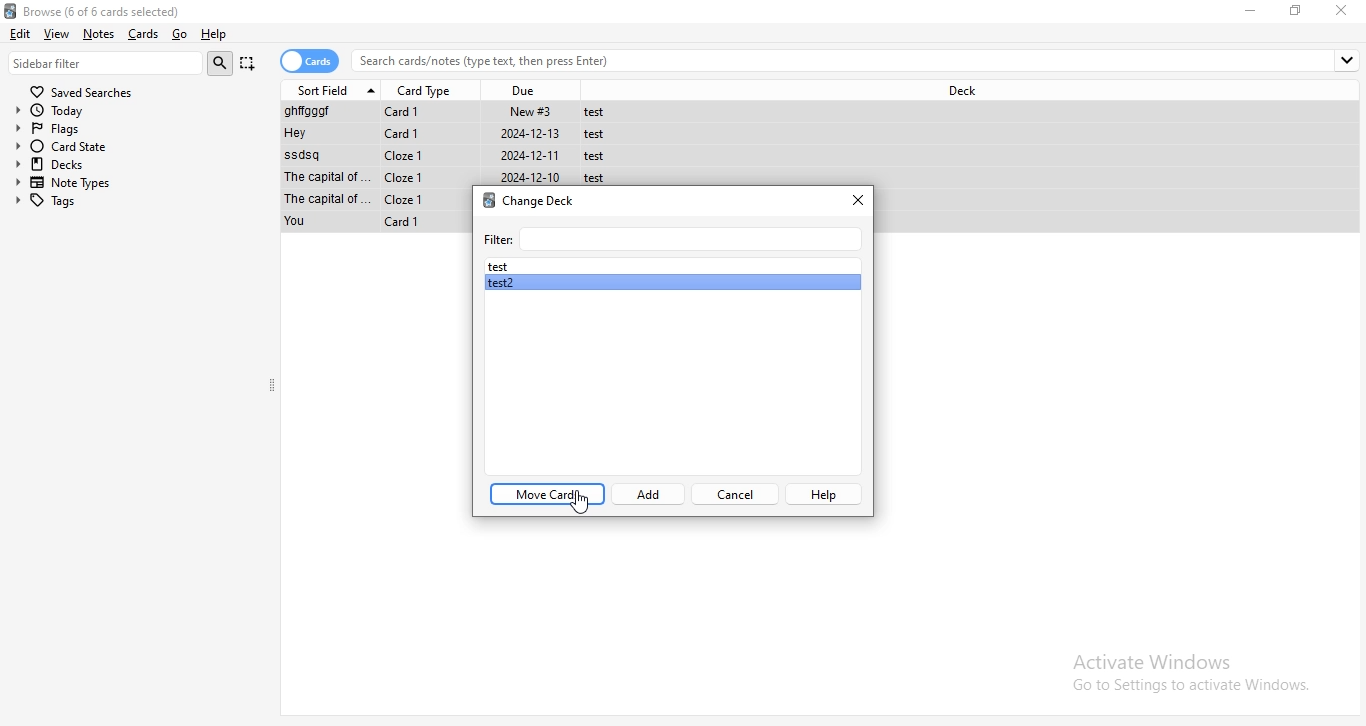 Image resolution: width=1366 pixels, height=726 pixels. I want to click on File, so click(453, 112).